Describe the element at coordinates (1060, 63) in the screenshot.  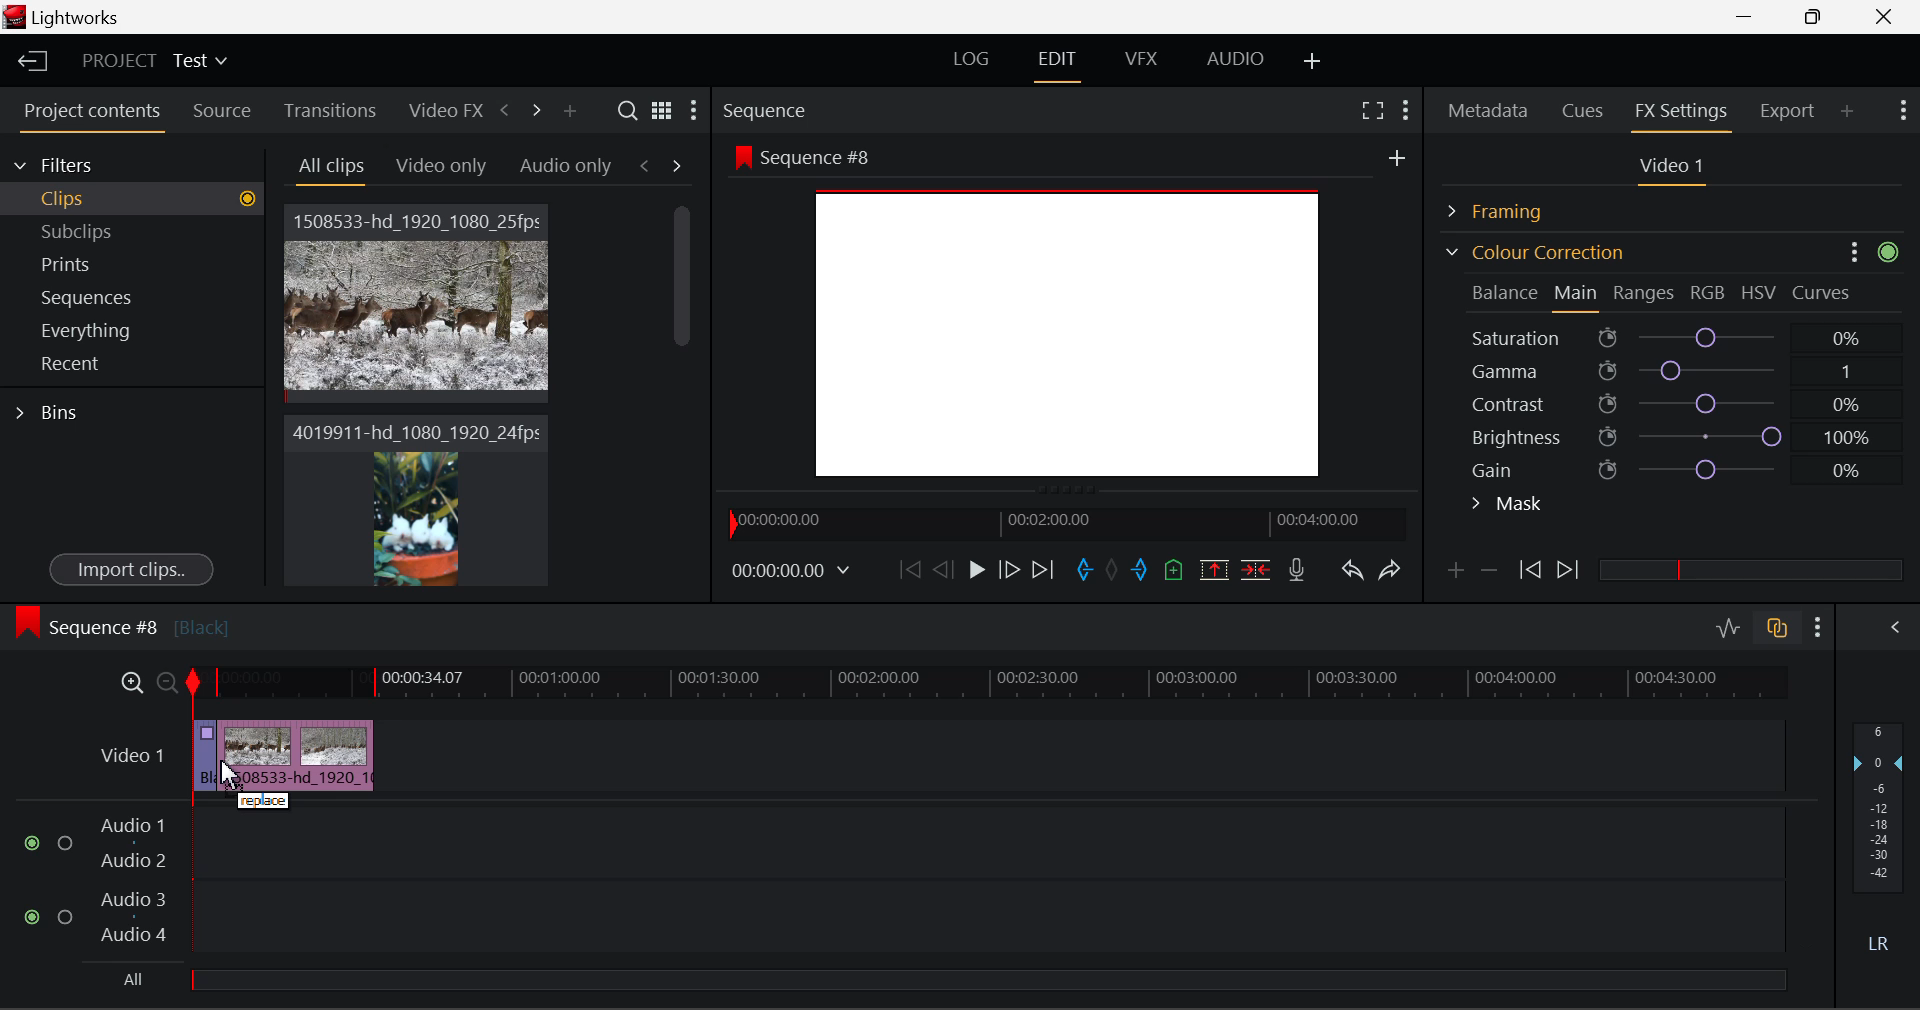
I see `EDIT Layout` at that location.